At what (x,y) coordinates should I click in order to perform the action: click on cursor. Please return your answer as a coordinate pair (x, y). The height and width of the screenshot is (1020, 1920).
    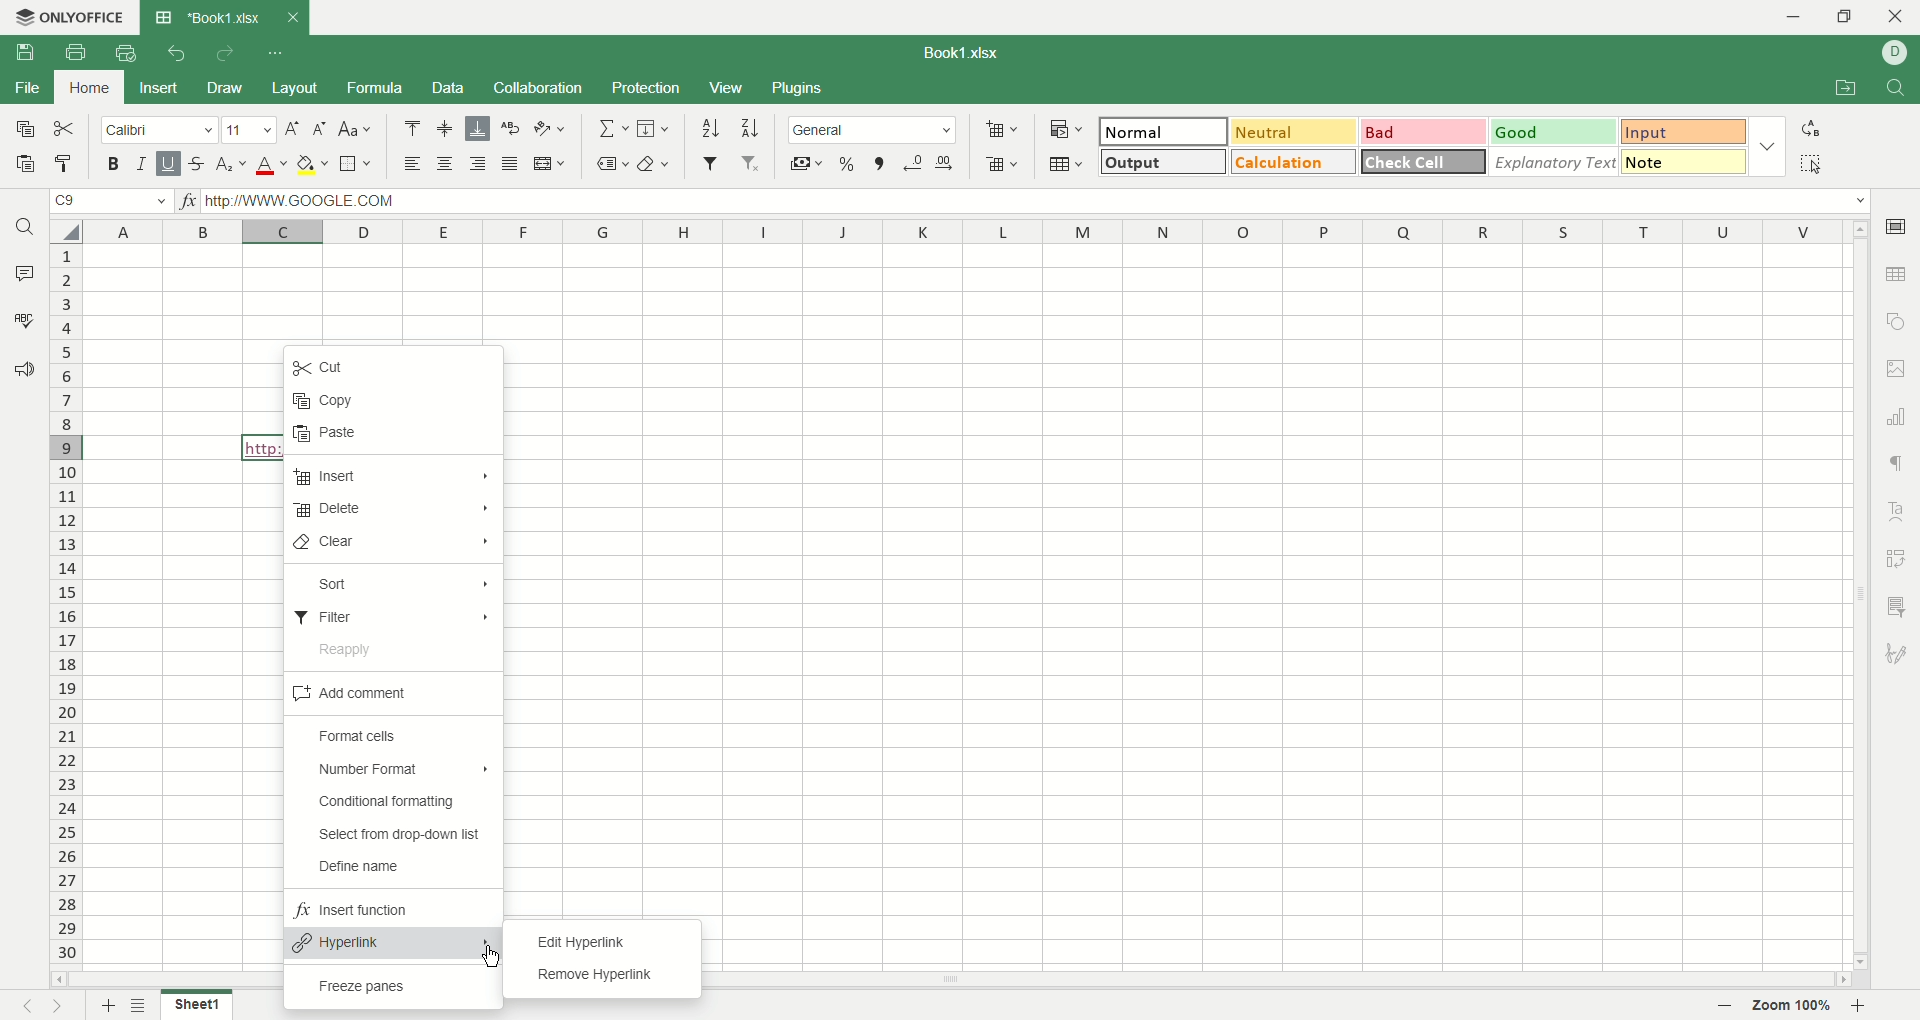
    Looking at the image, I should click on (494, 960).